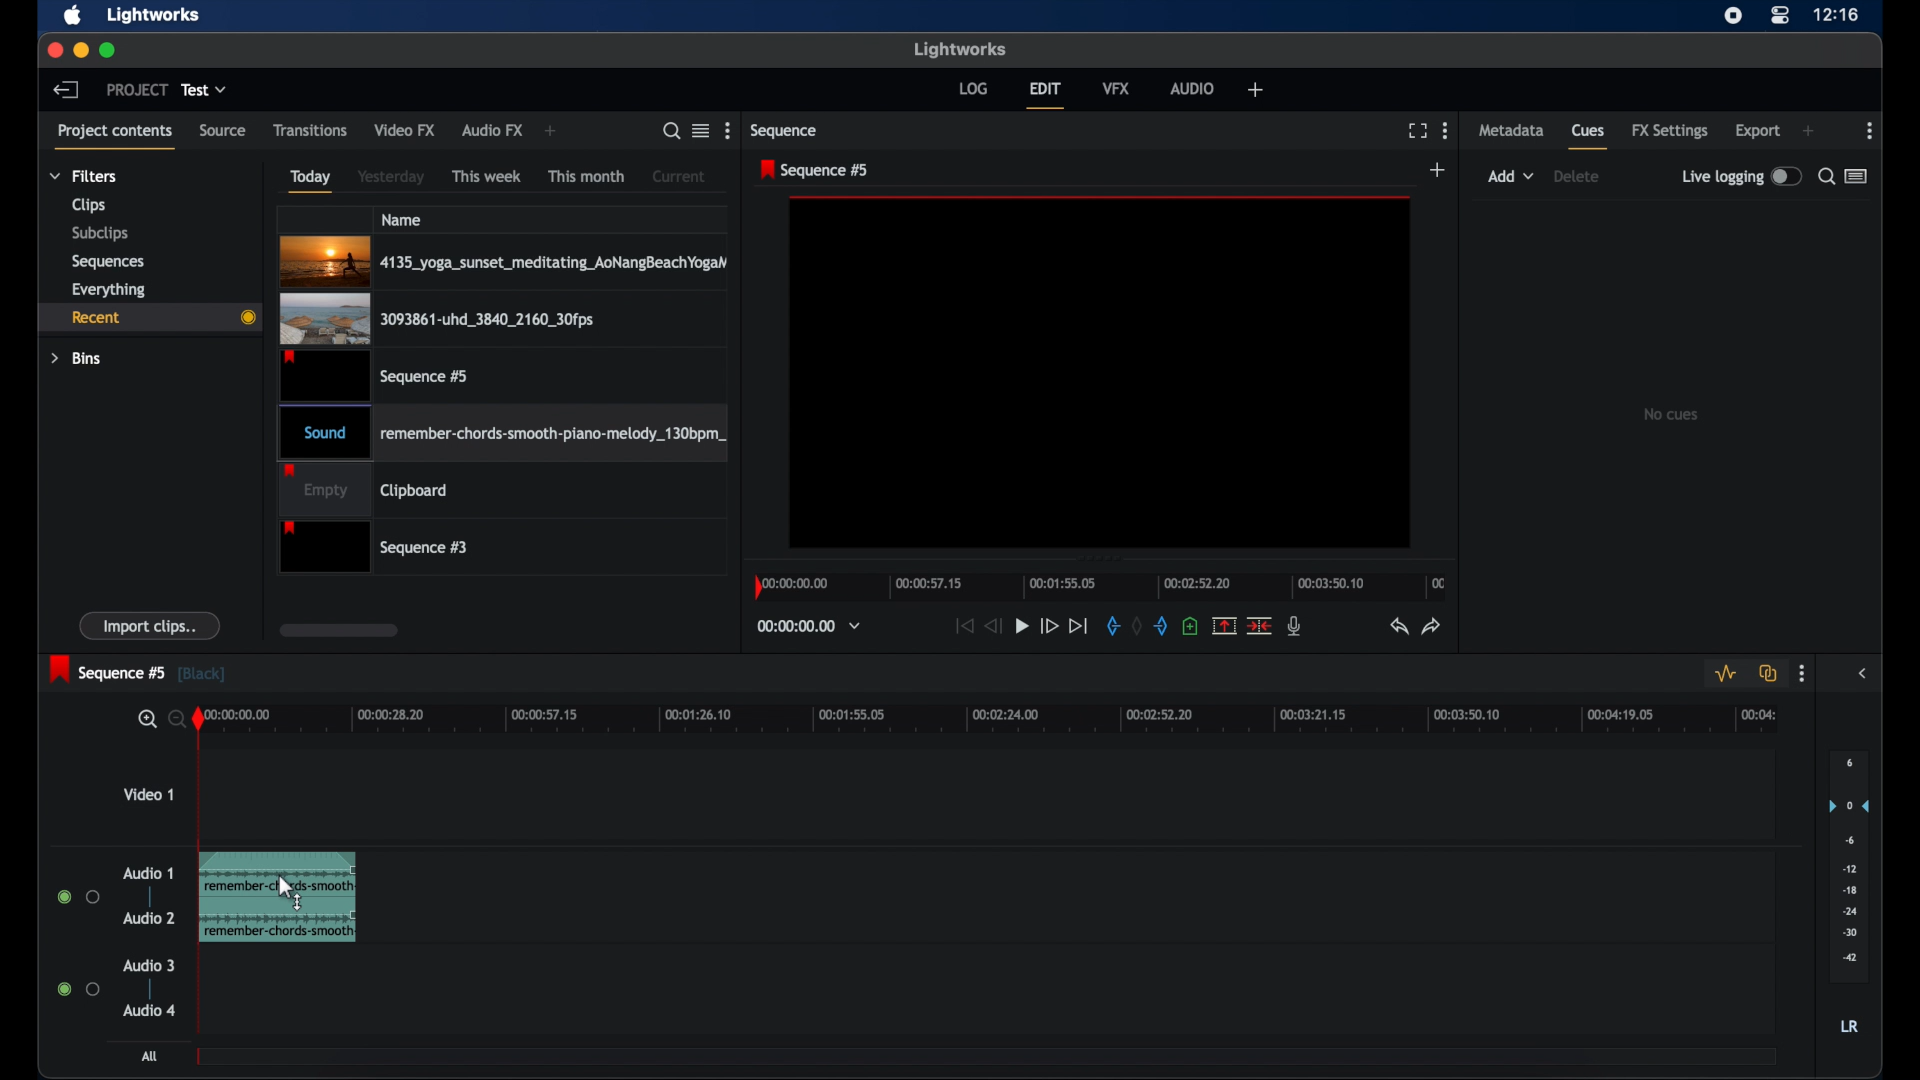  What do you see at coordinates (1445, 130) in the screenshot?
I see `more options` at bounding box center [1445, 130].